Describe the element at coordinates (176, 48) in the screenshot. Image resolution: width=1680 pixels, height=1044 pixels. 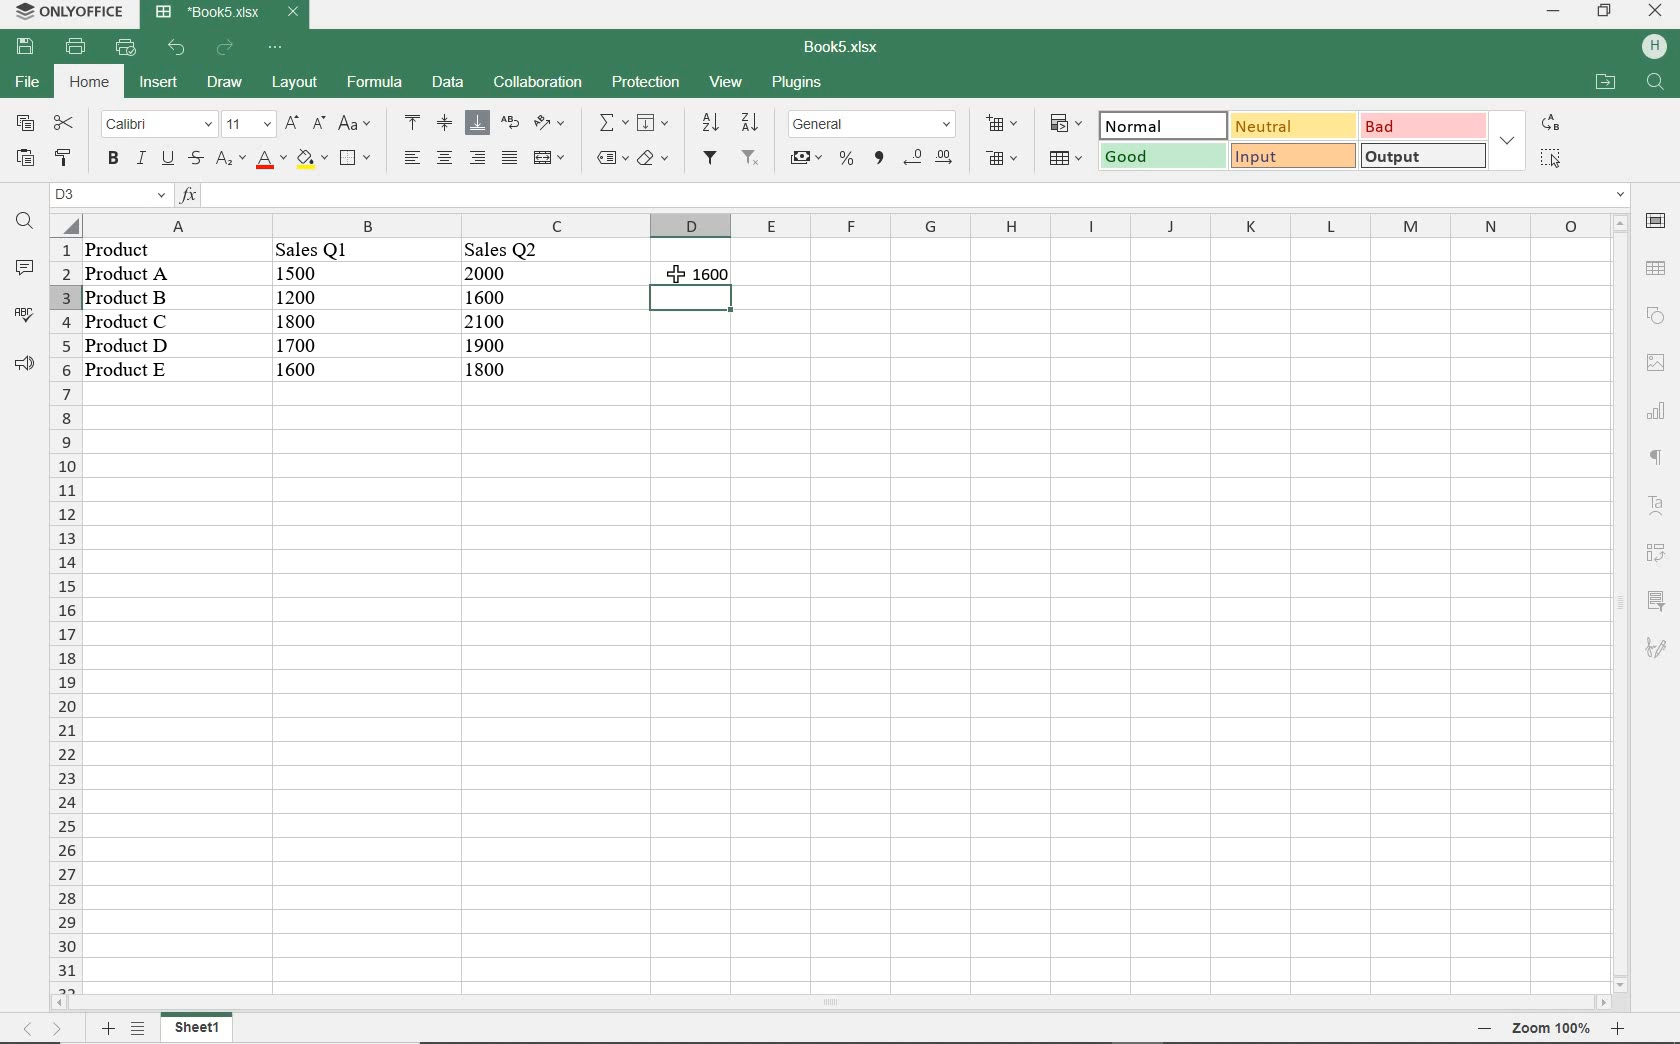
I see `undo` at that location.